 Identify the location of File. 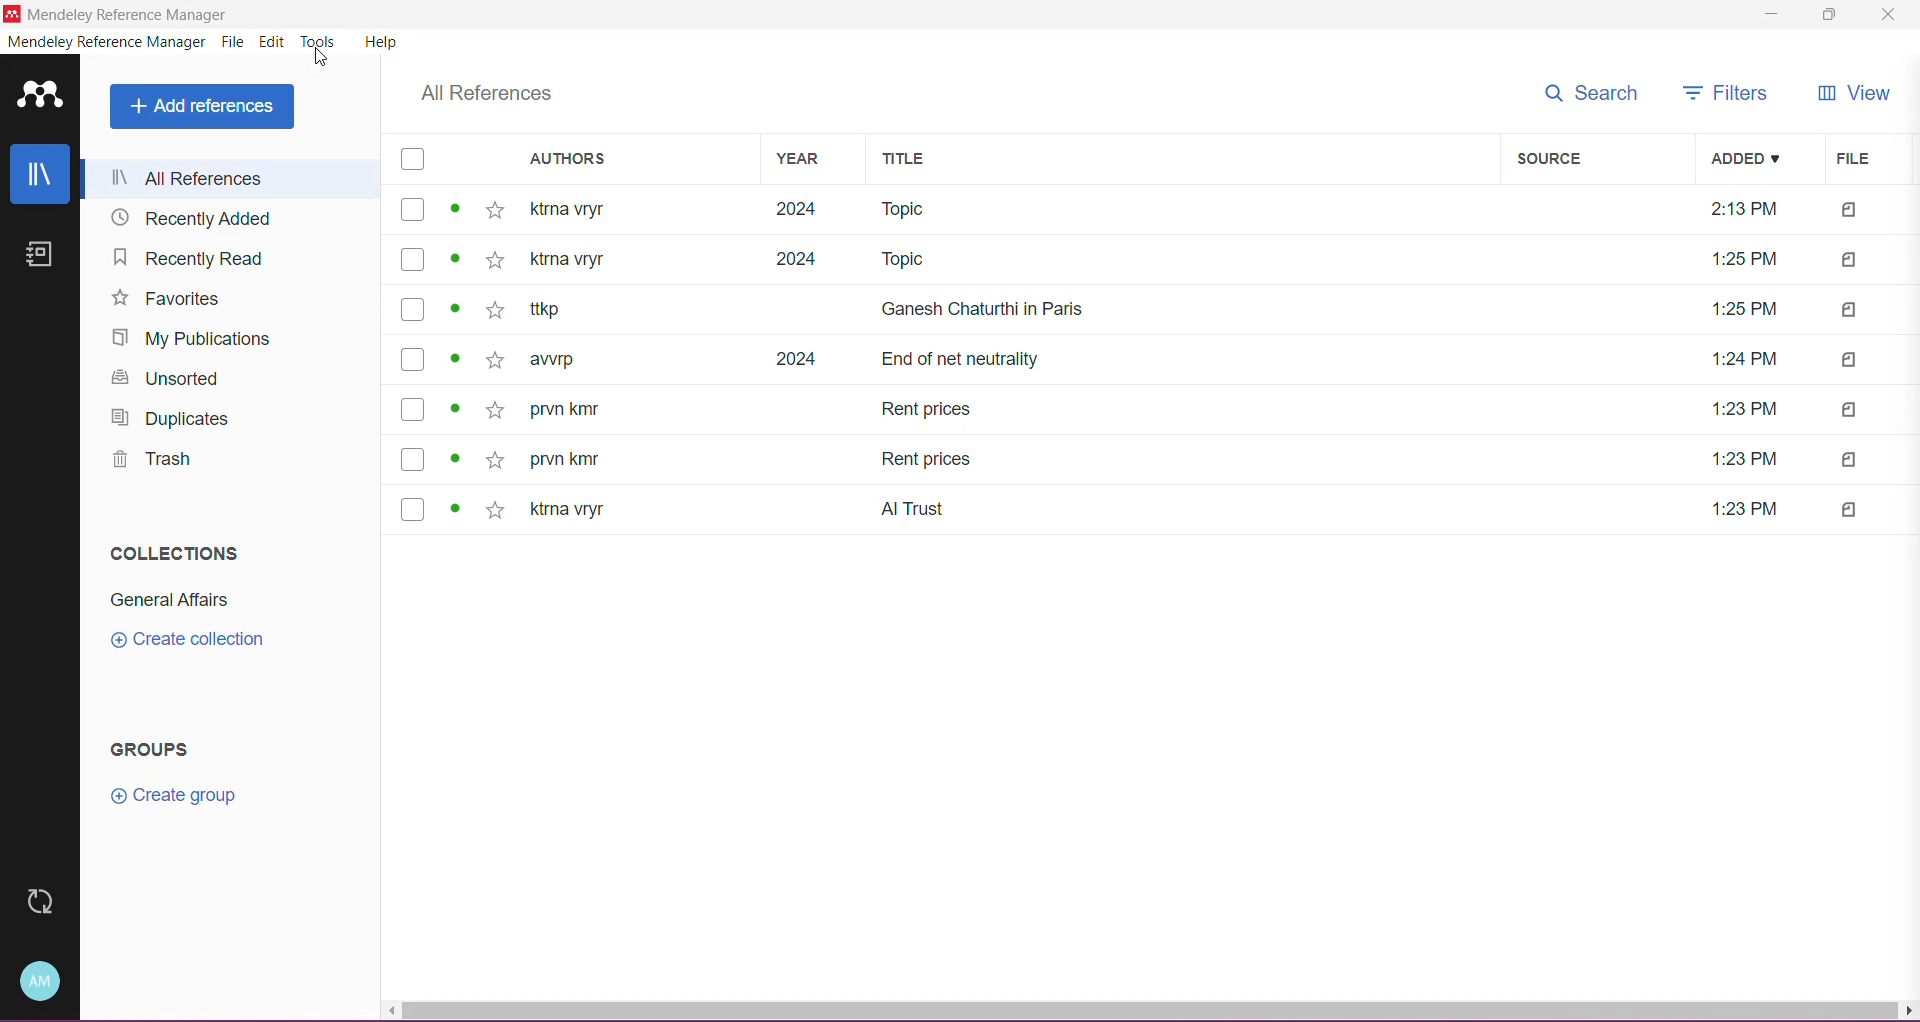
(235, 43).